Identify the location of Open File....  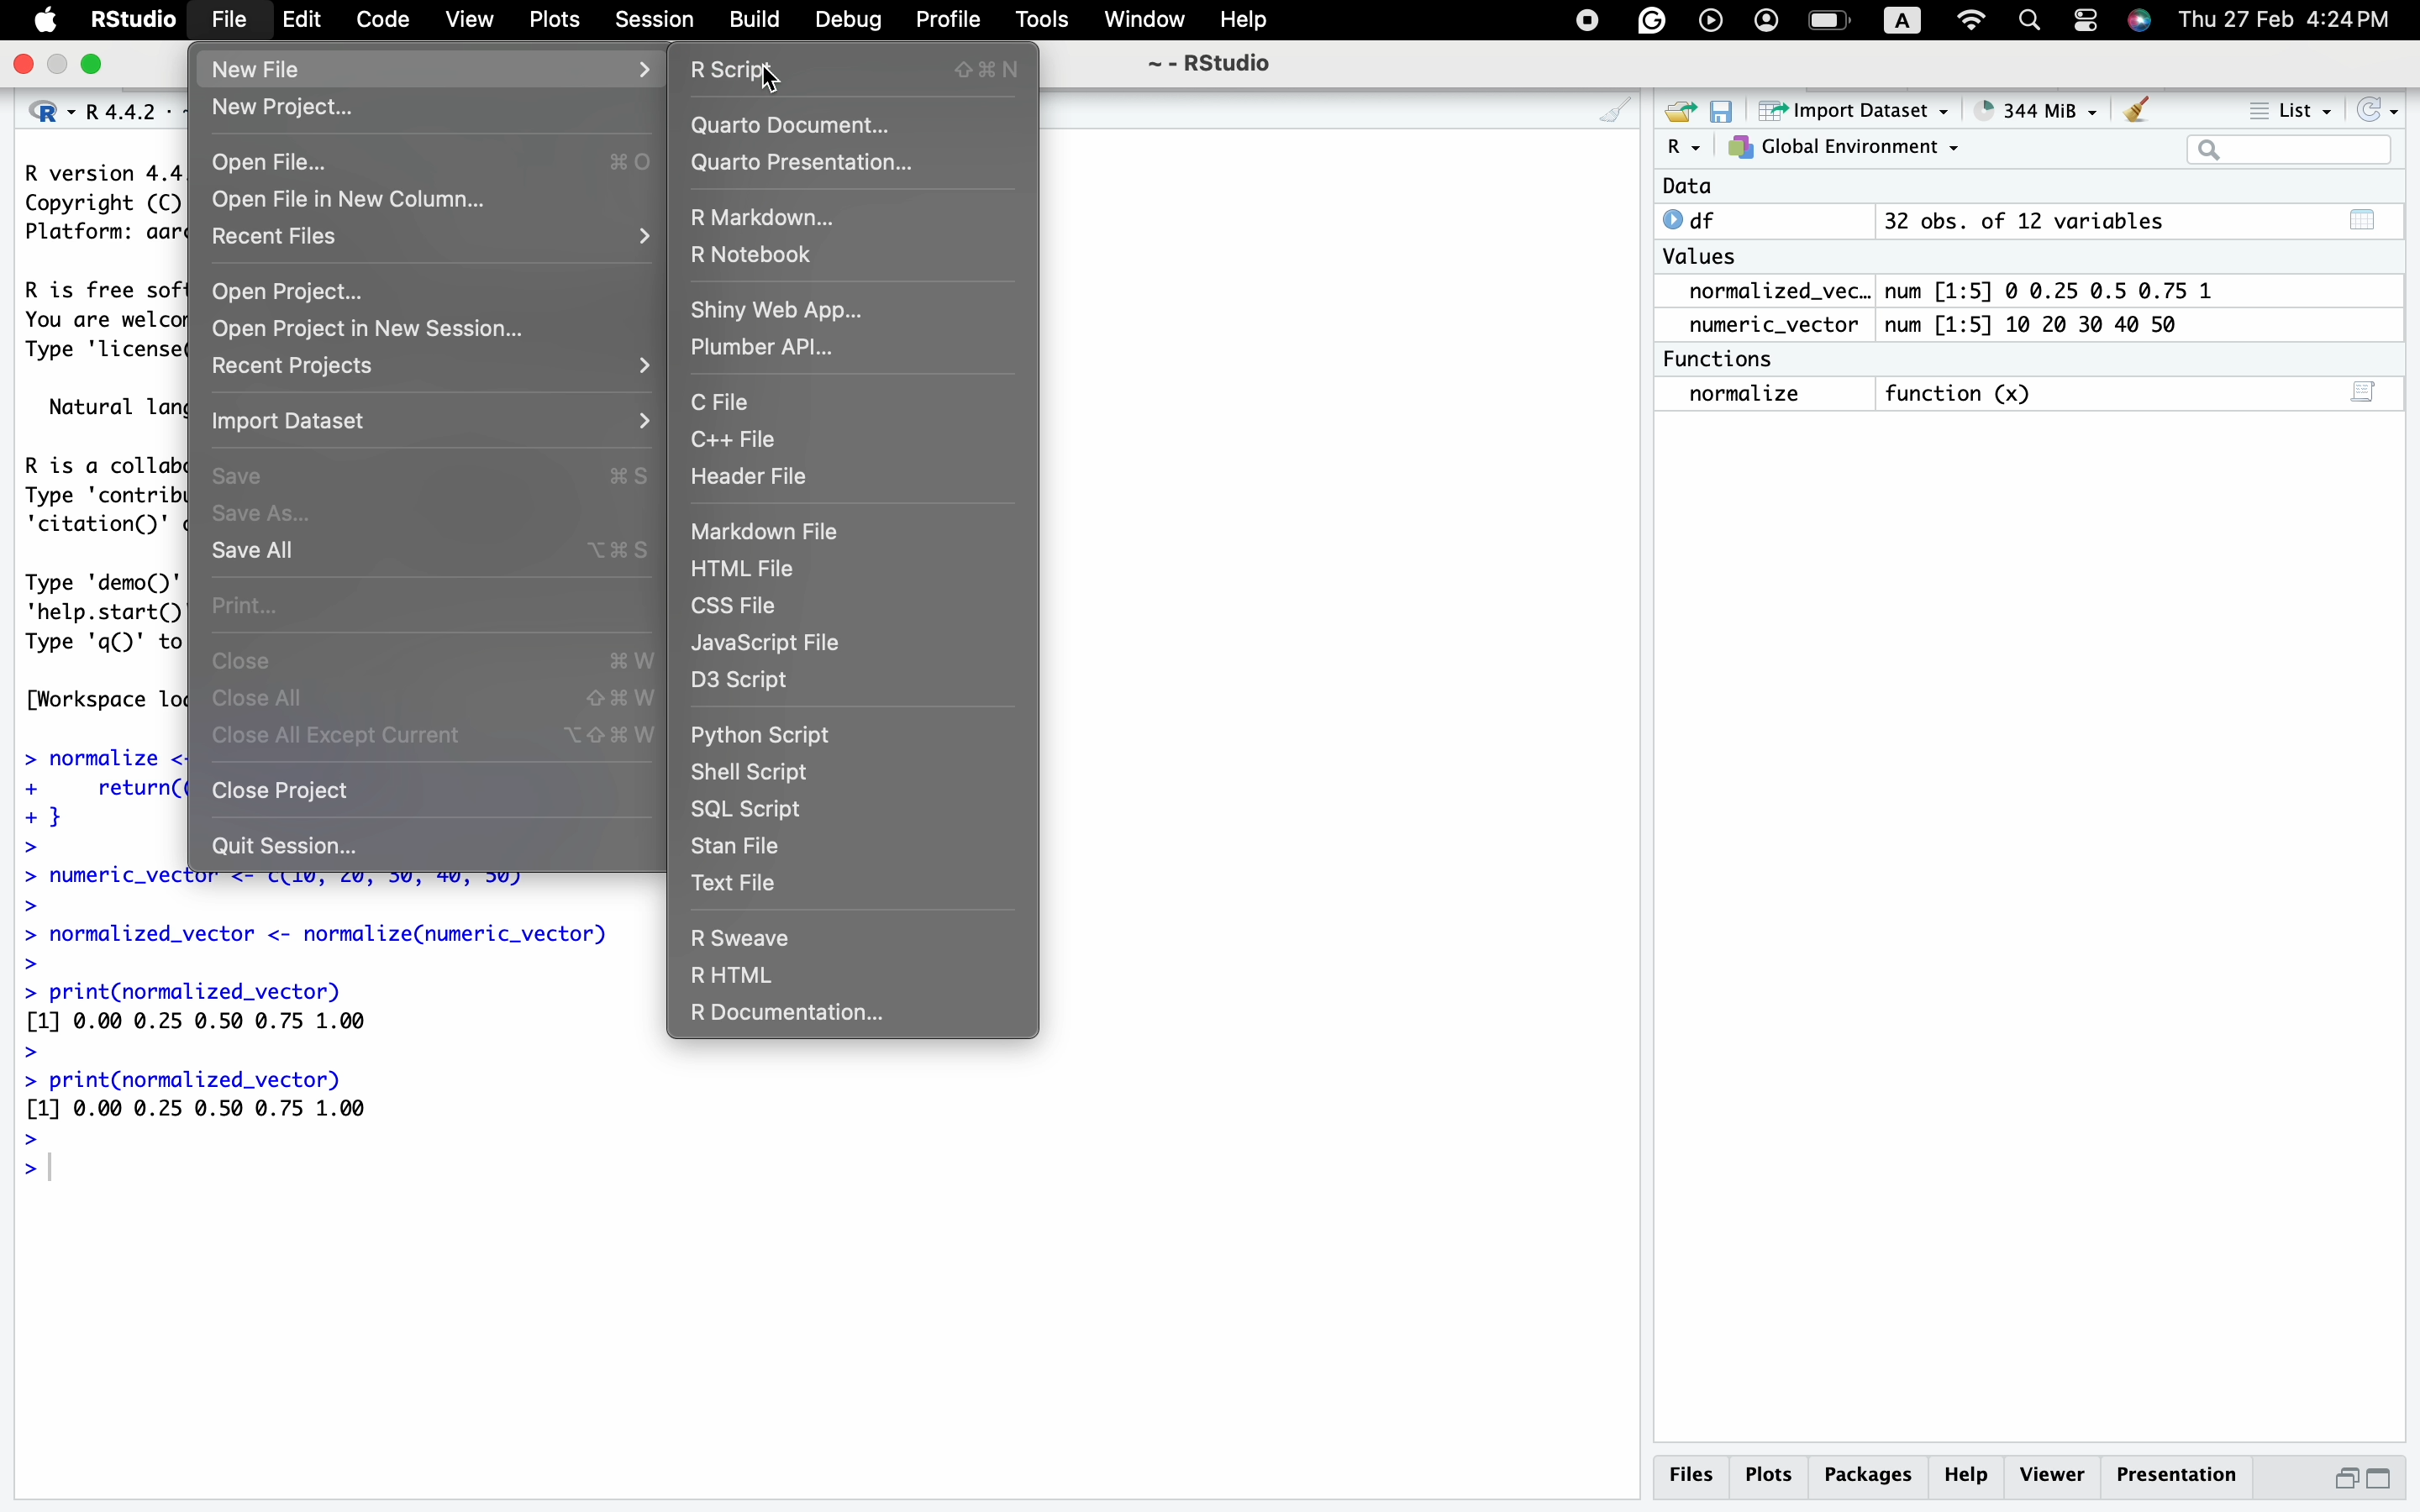
(278, 163).